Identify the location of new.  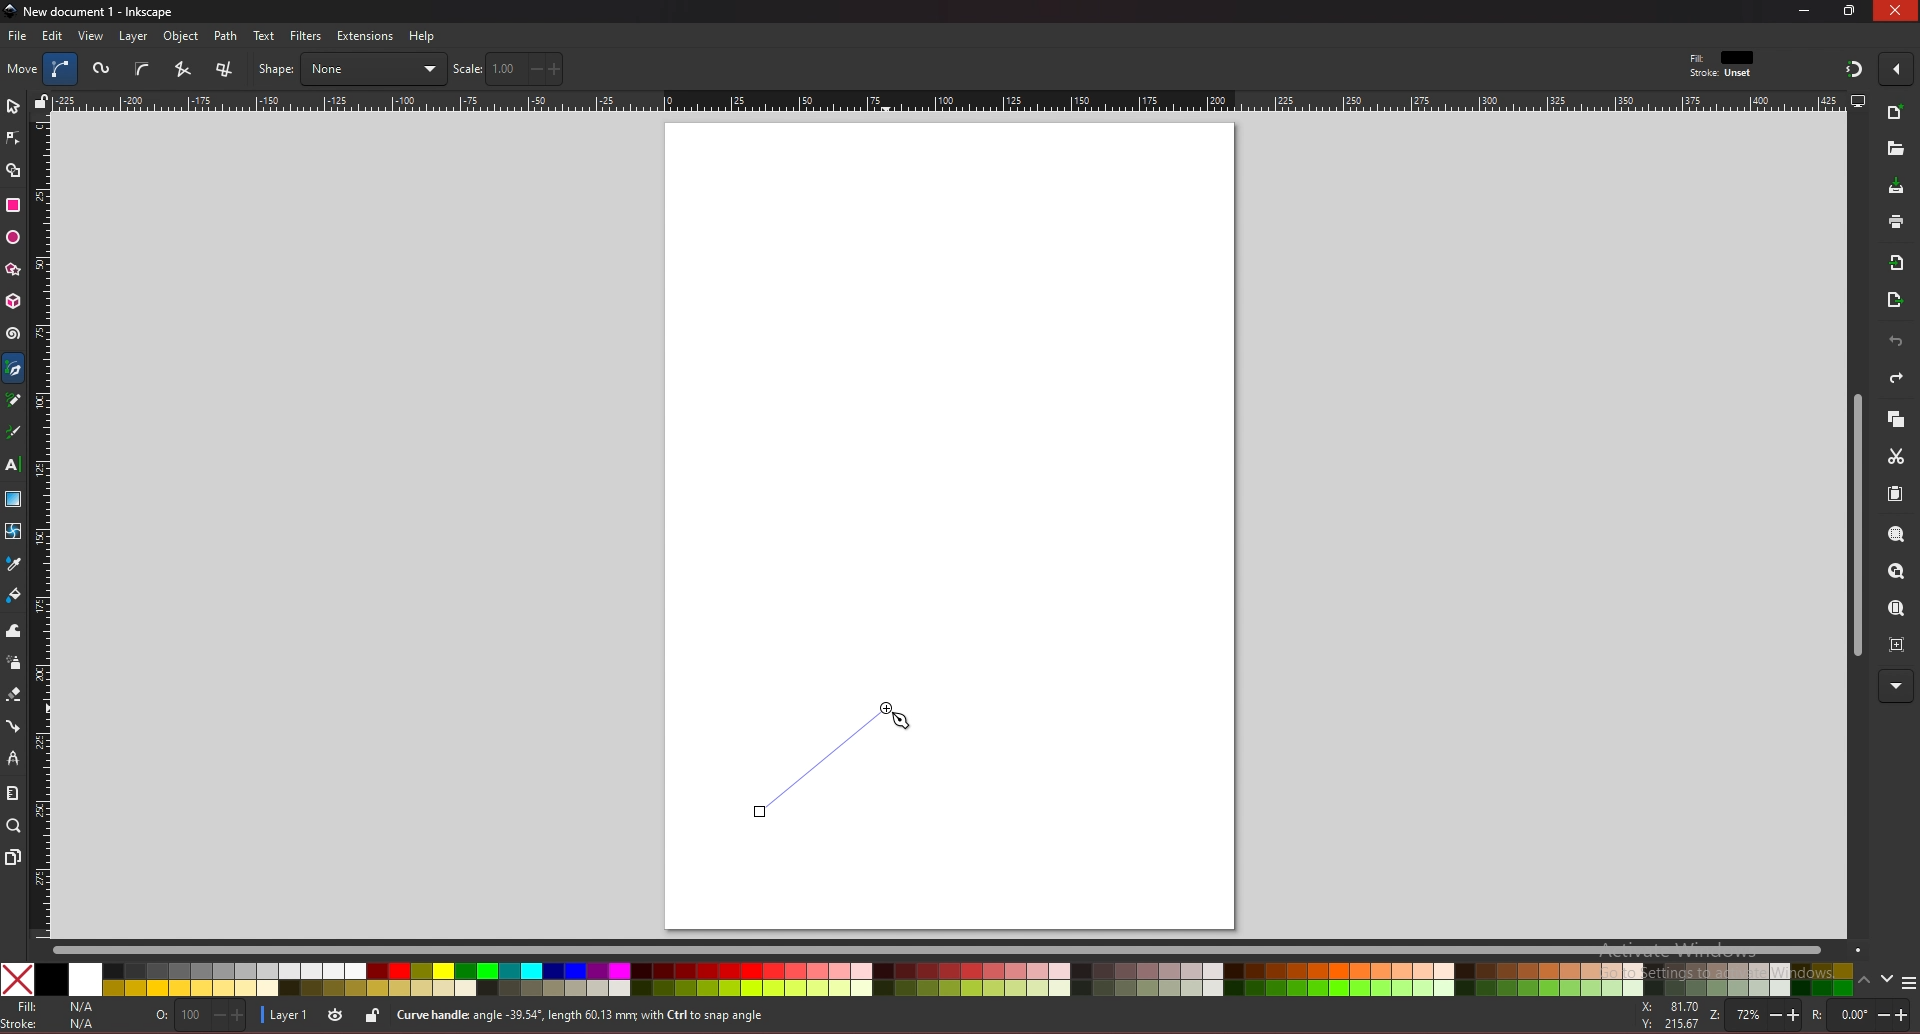
(1896, 115).